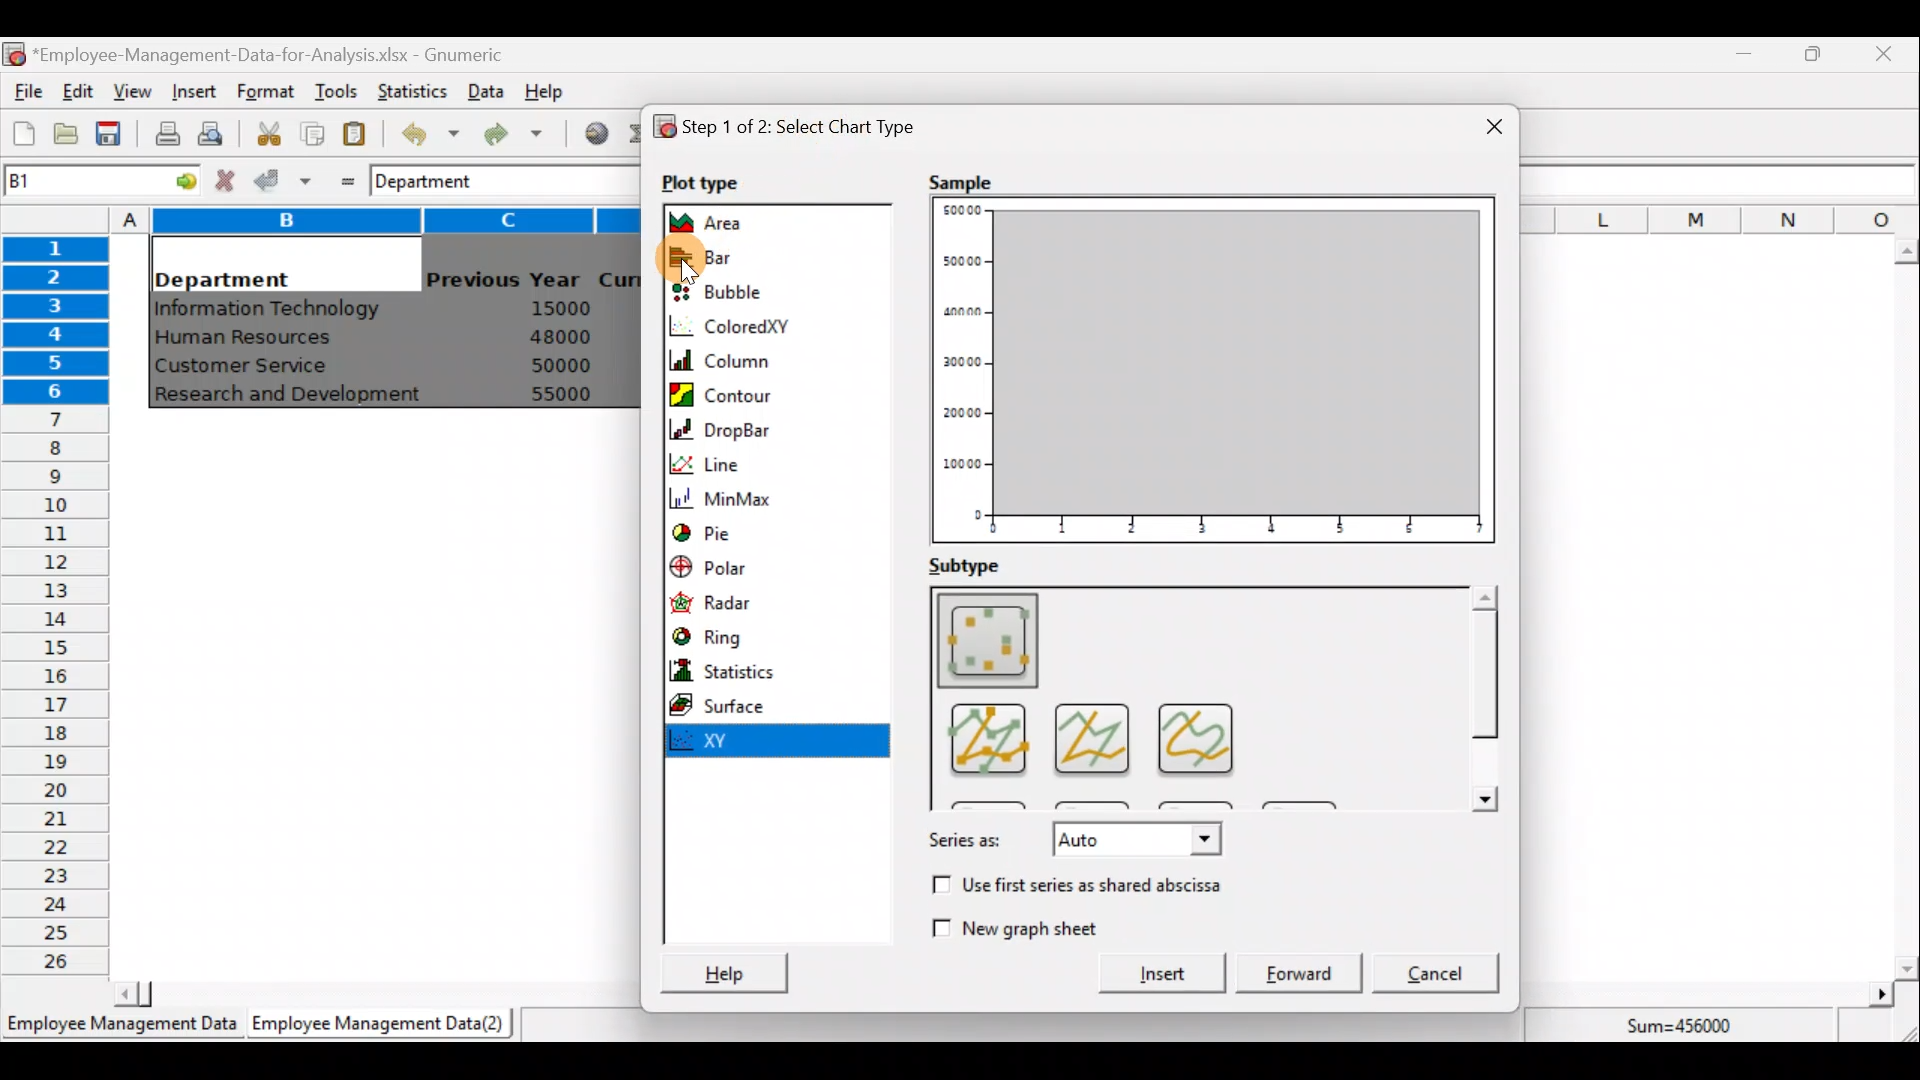 This screenshot has width=1920, height=1080. What do you see at coordinates (1706, 995) in the screenshot?
I see `Scroll bar` at bounding box center [1706, 995].